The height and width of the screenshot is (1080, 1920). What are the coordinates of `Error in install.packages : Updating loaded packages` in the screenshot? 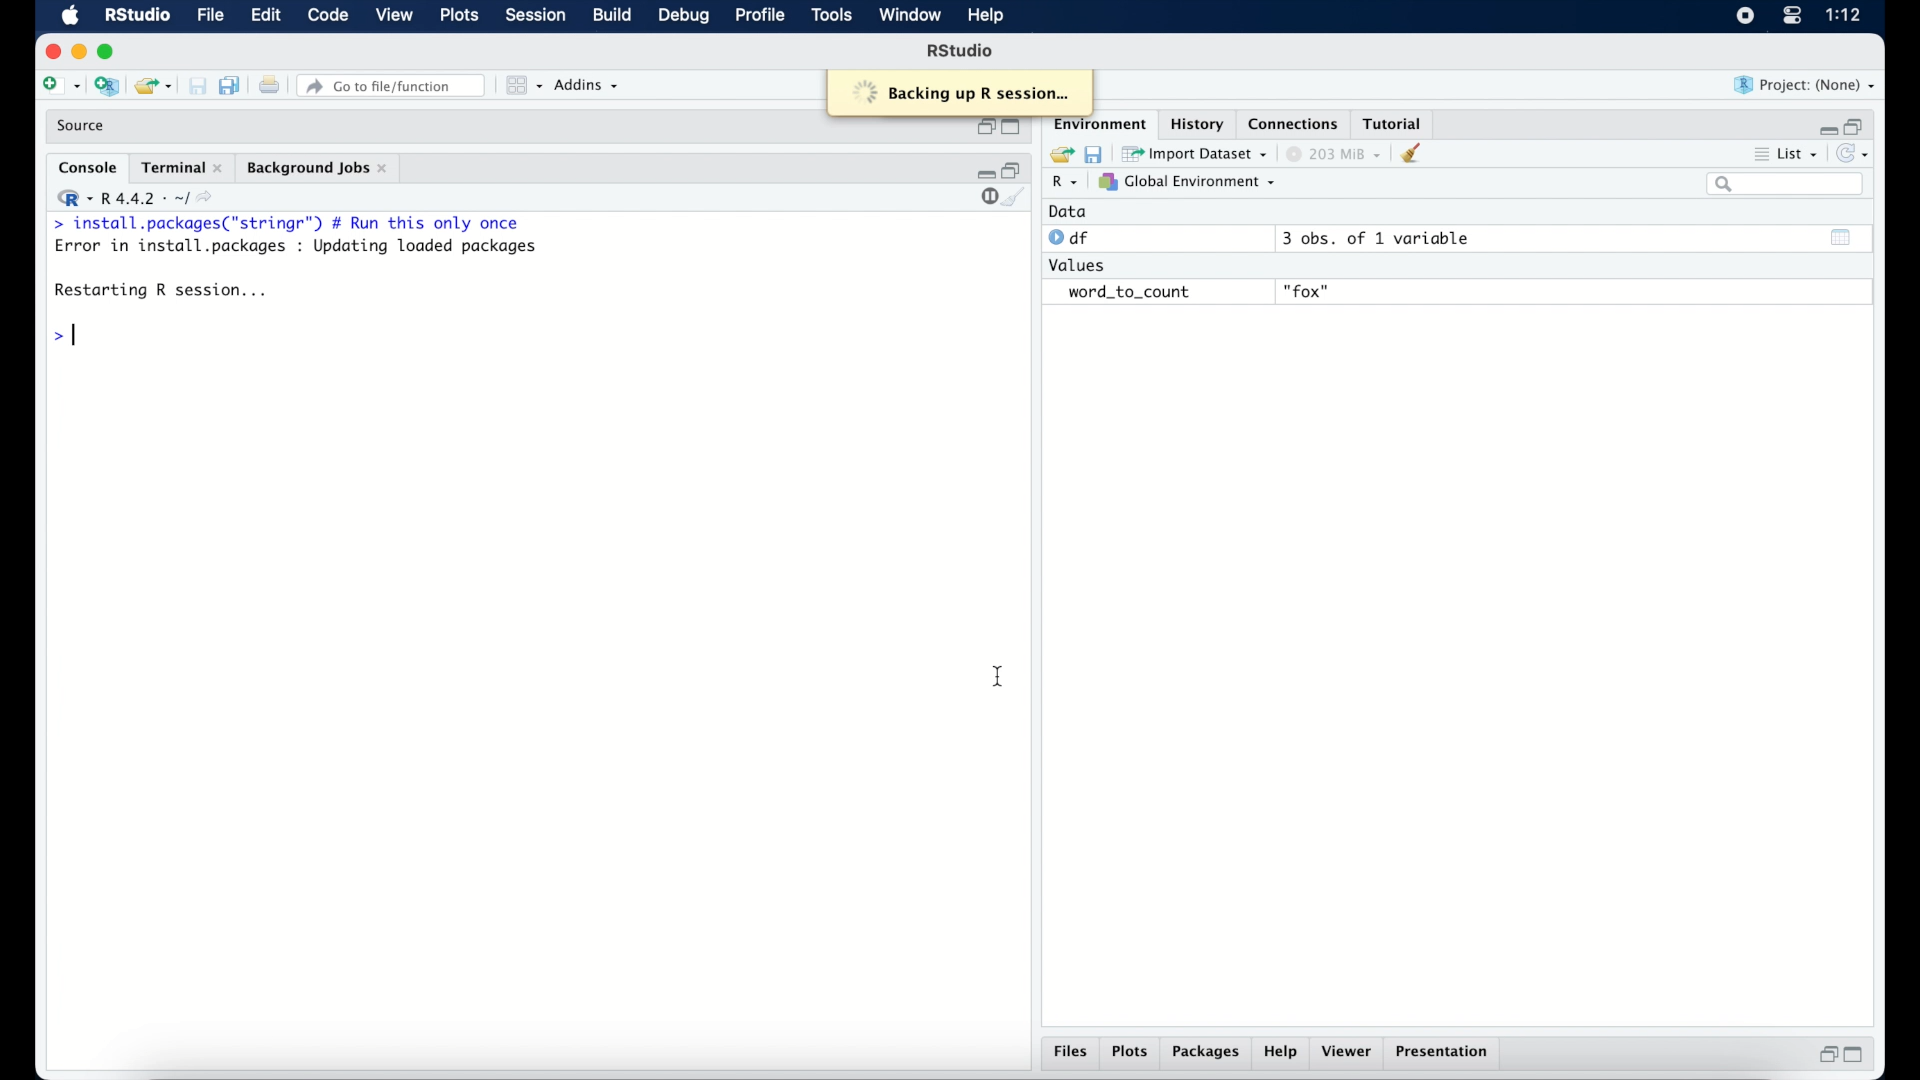 It's located at (296, 246).